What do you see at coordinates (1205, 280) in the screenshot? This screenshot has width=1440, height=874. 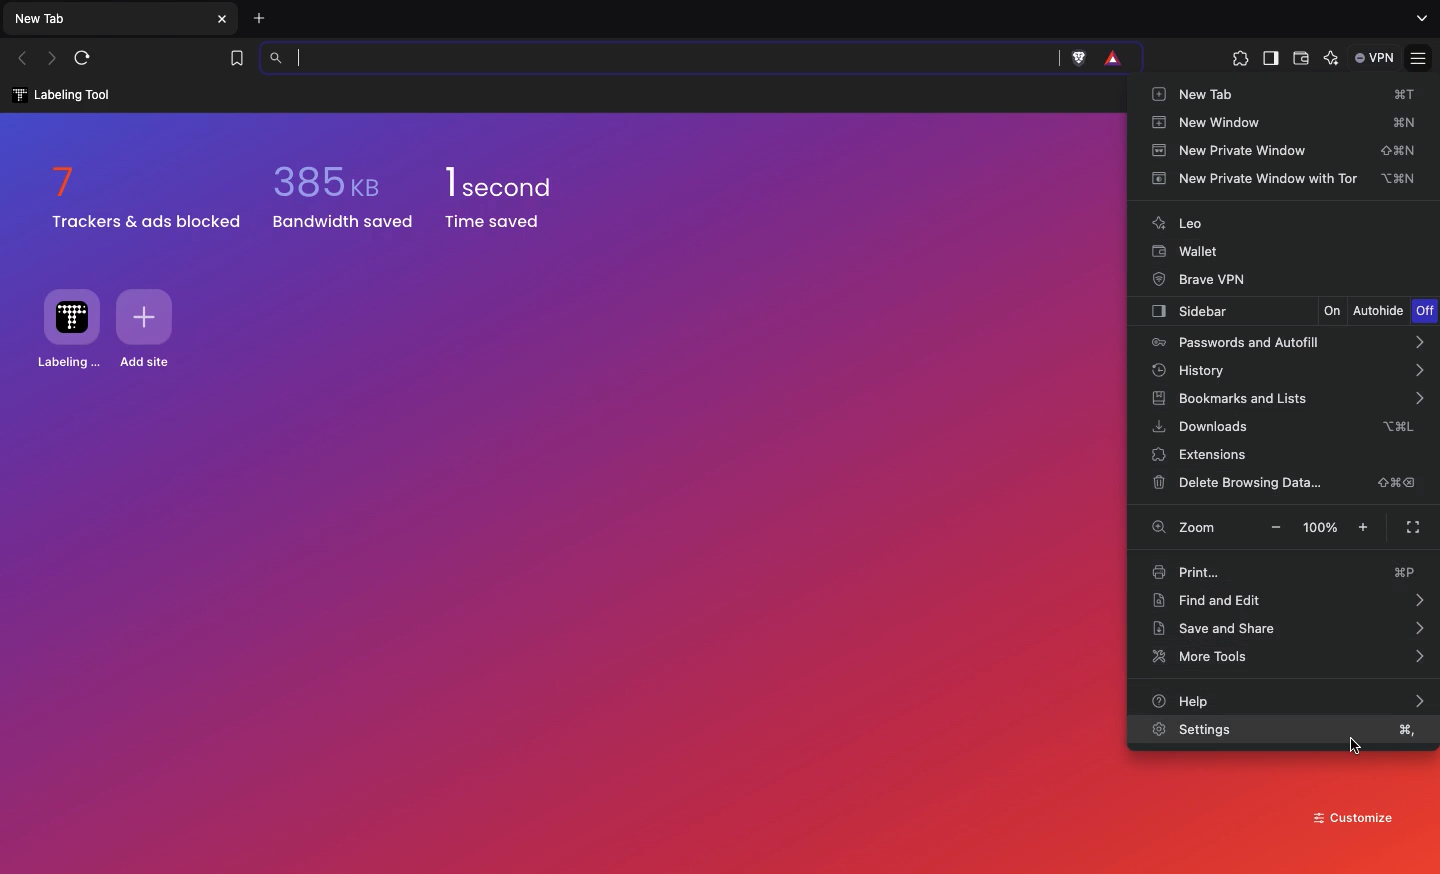 I see `Brave VPN` at bounding box center [1205, 280].